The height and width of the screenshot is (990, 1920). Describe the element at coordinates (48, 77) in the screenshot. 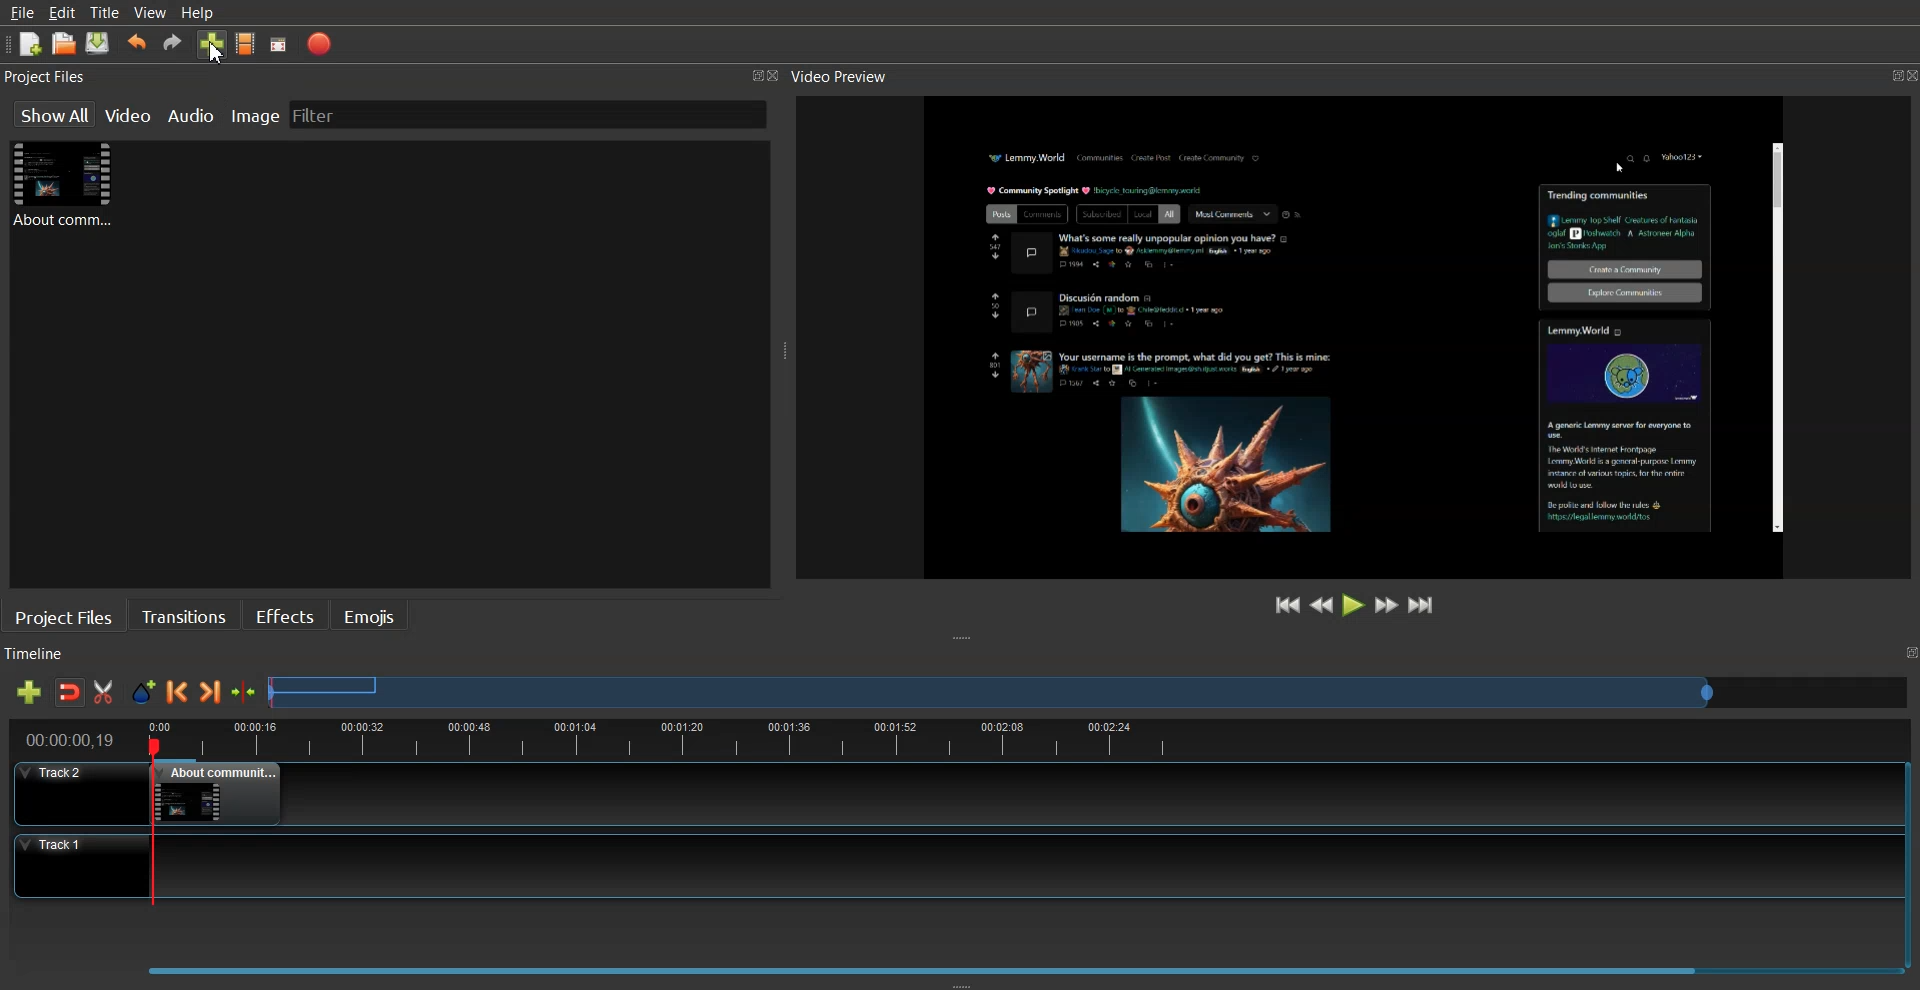

I see `Project Files` at that location.